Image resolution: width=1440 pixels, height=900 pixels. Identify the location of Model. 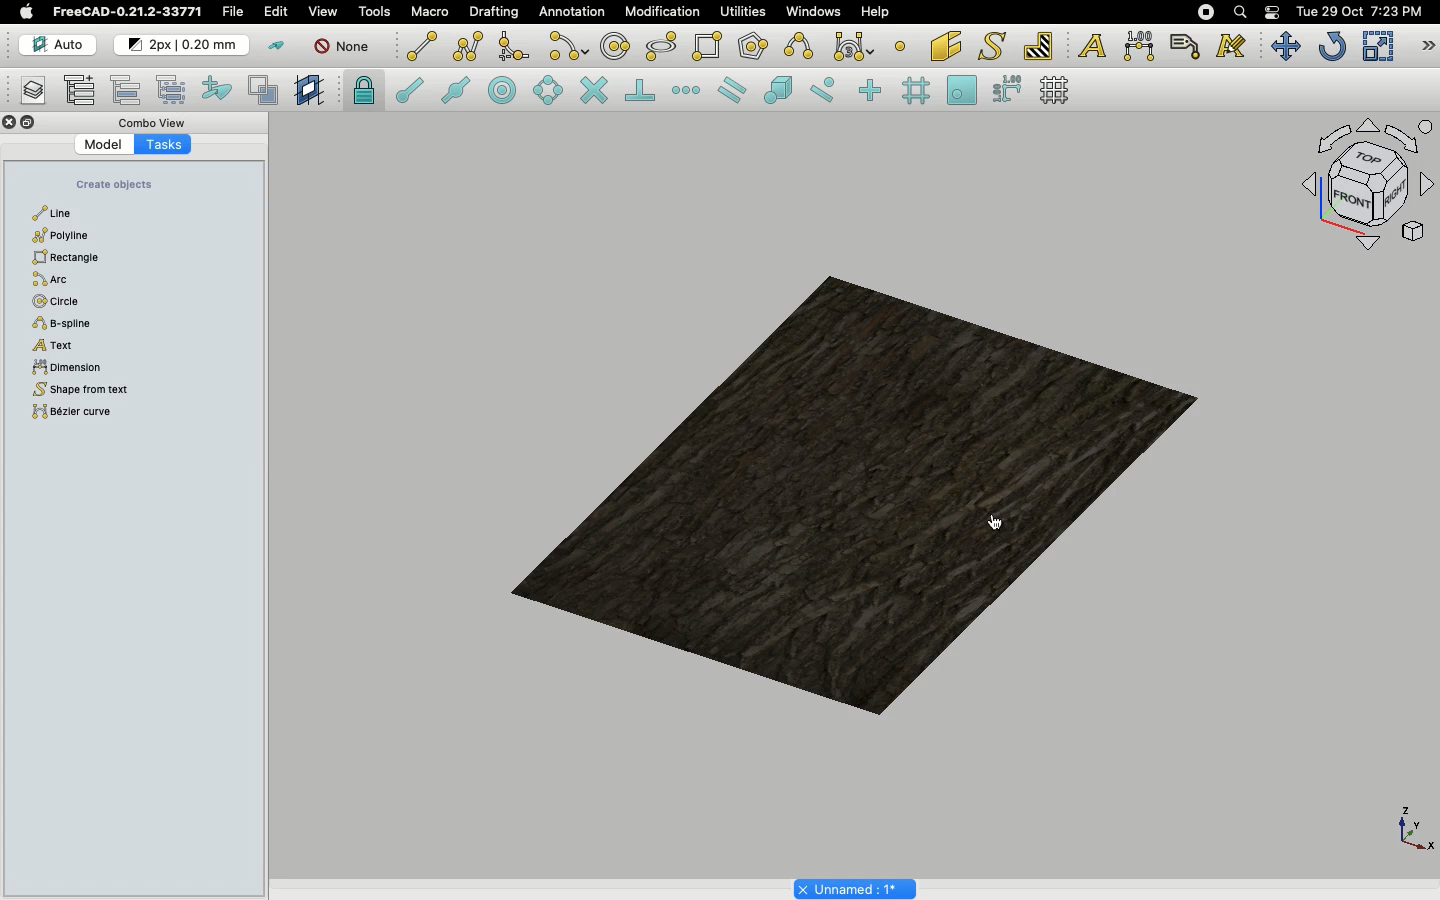
(105, 145).